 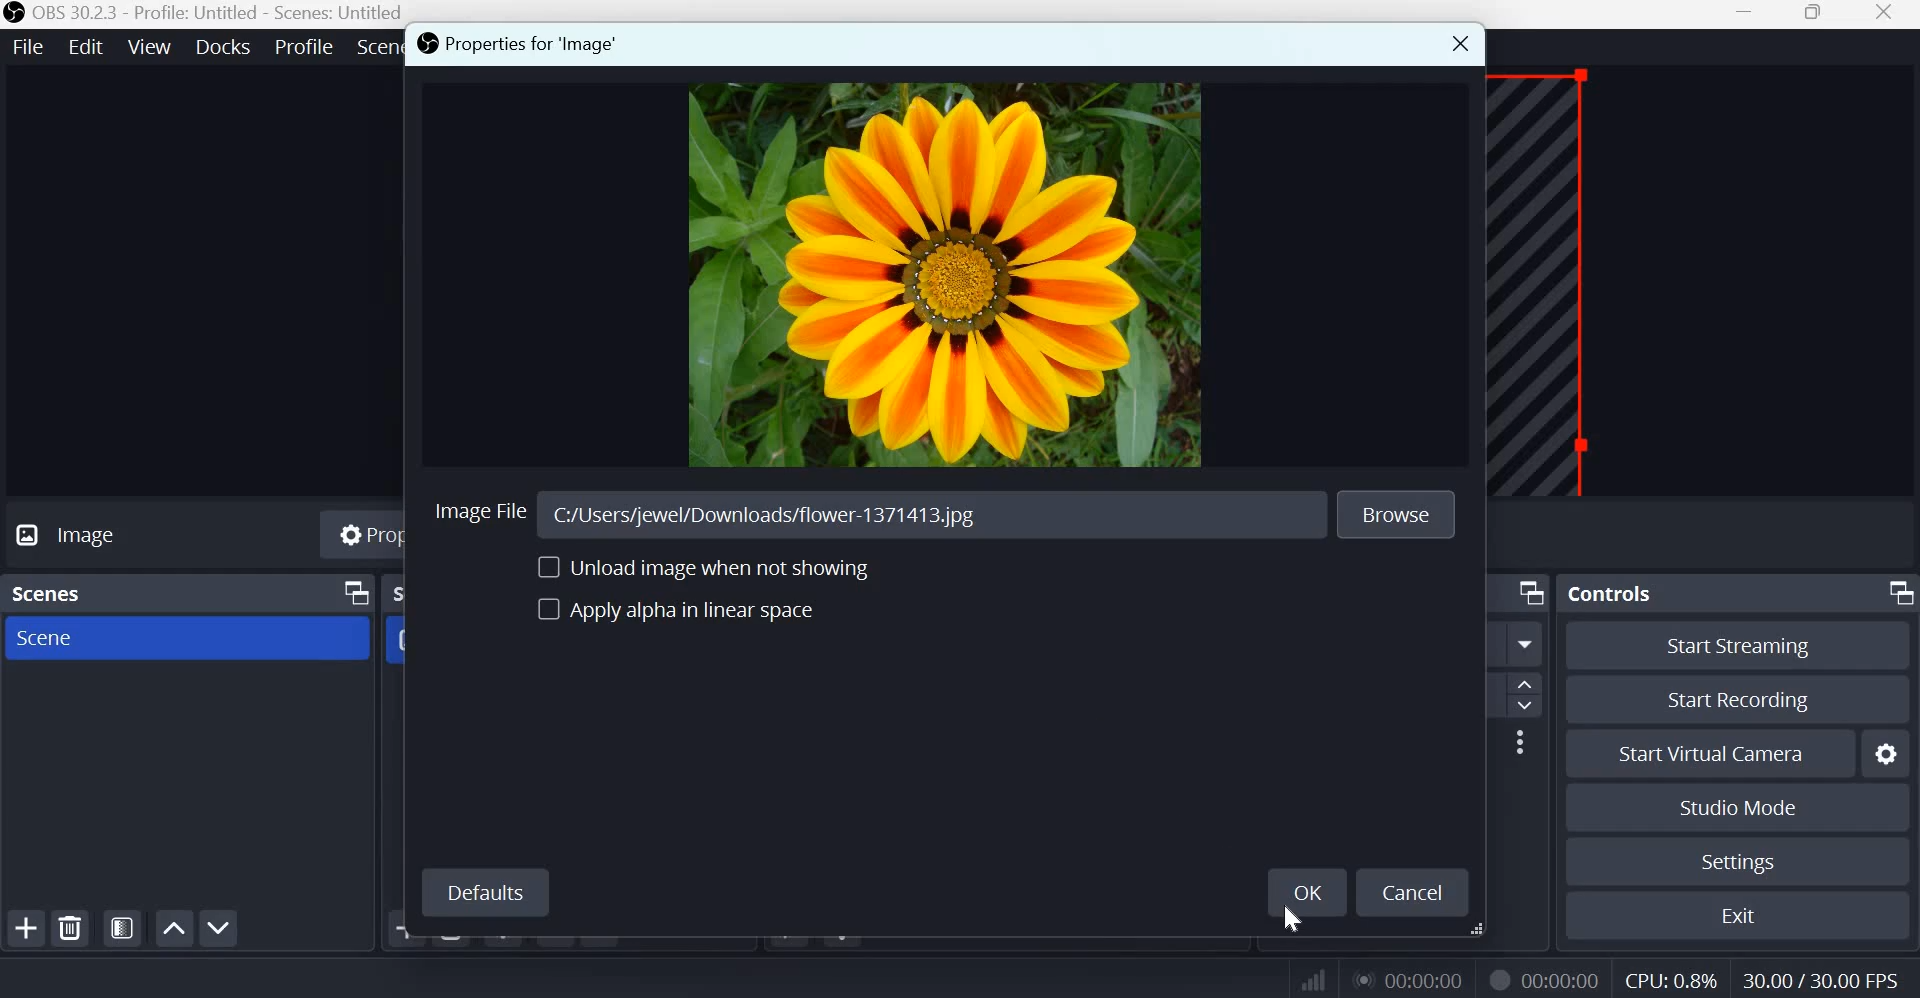 What do you see at coordinates (1747, 14) in the screenshot?
I see `Minimize` at bounding box center [1747, 14].